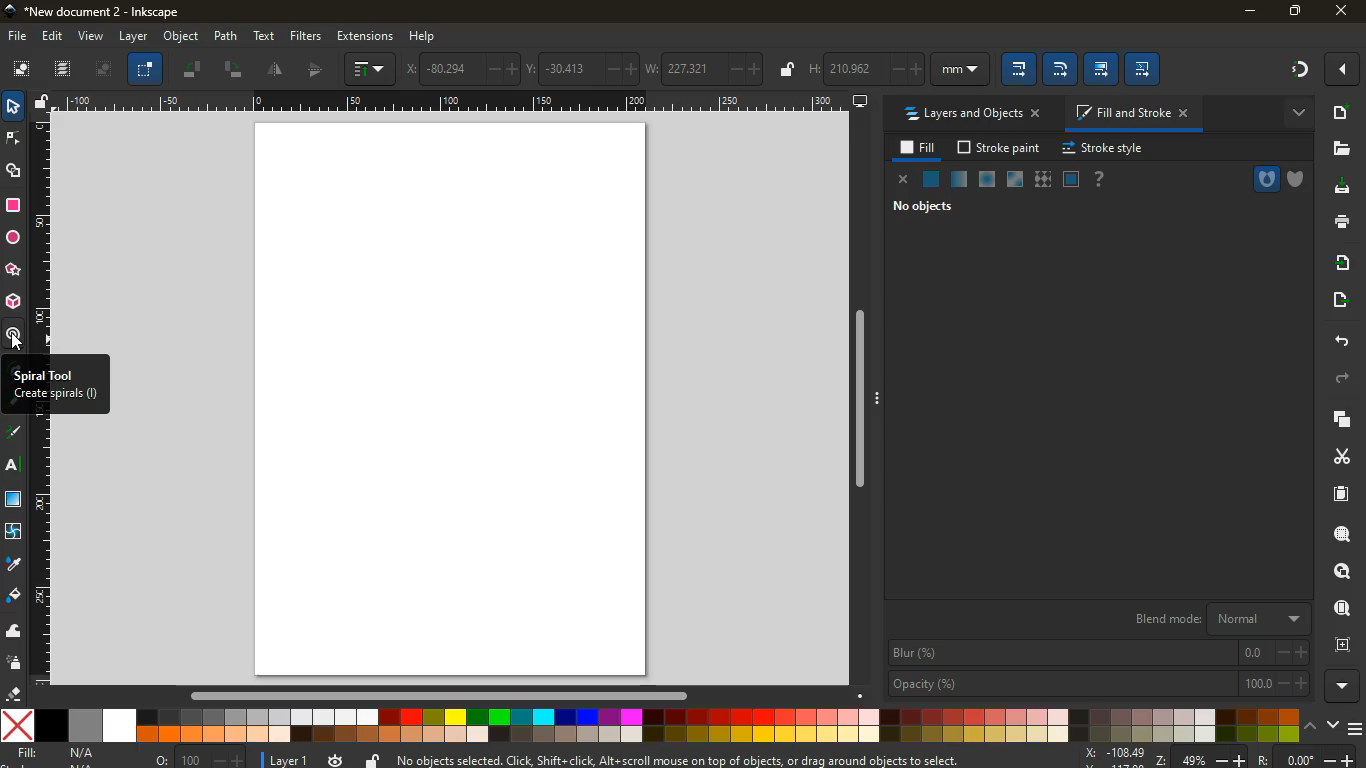 The image size is (1366, 768). Describe the element at coordinates (1342, 495) in the screenshot. I see `paper` at that location.